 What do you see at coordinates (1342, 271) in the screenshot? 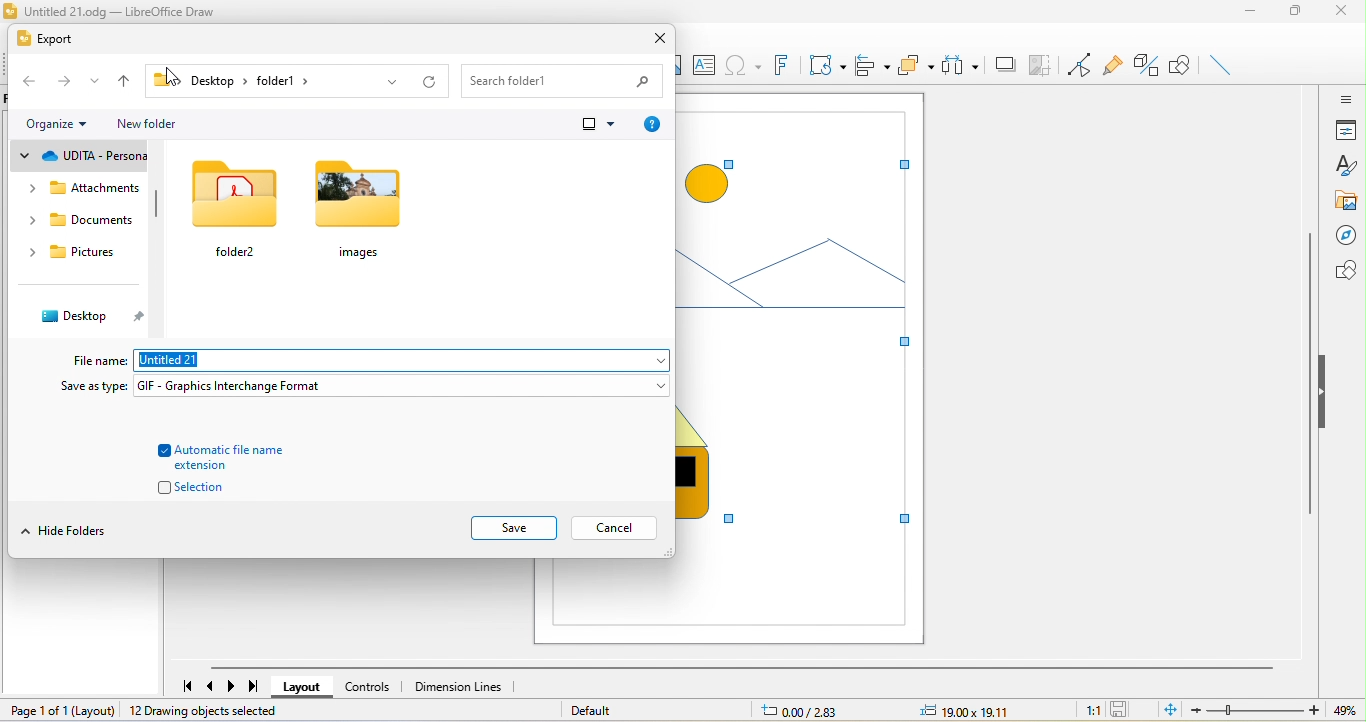
I see `shapes` at bounding box center [1342, 271].